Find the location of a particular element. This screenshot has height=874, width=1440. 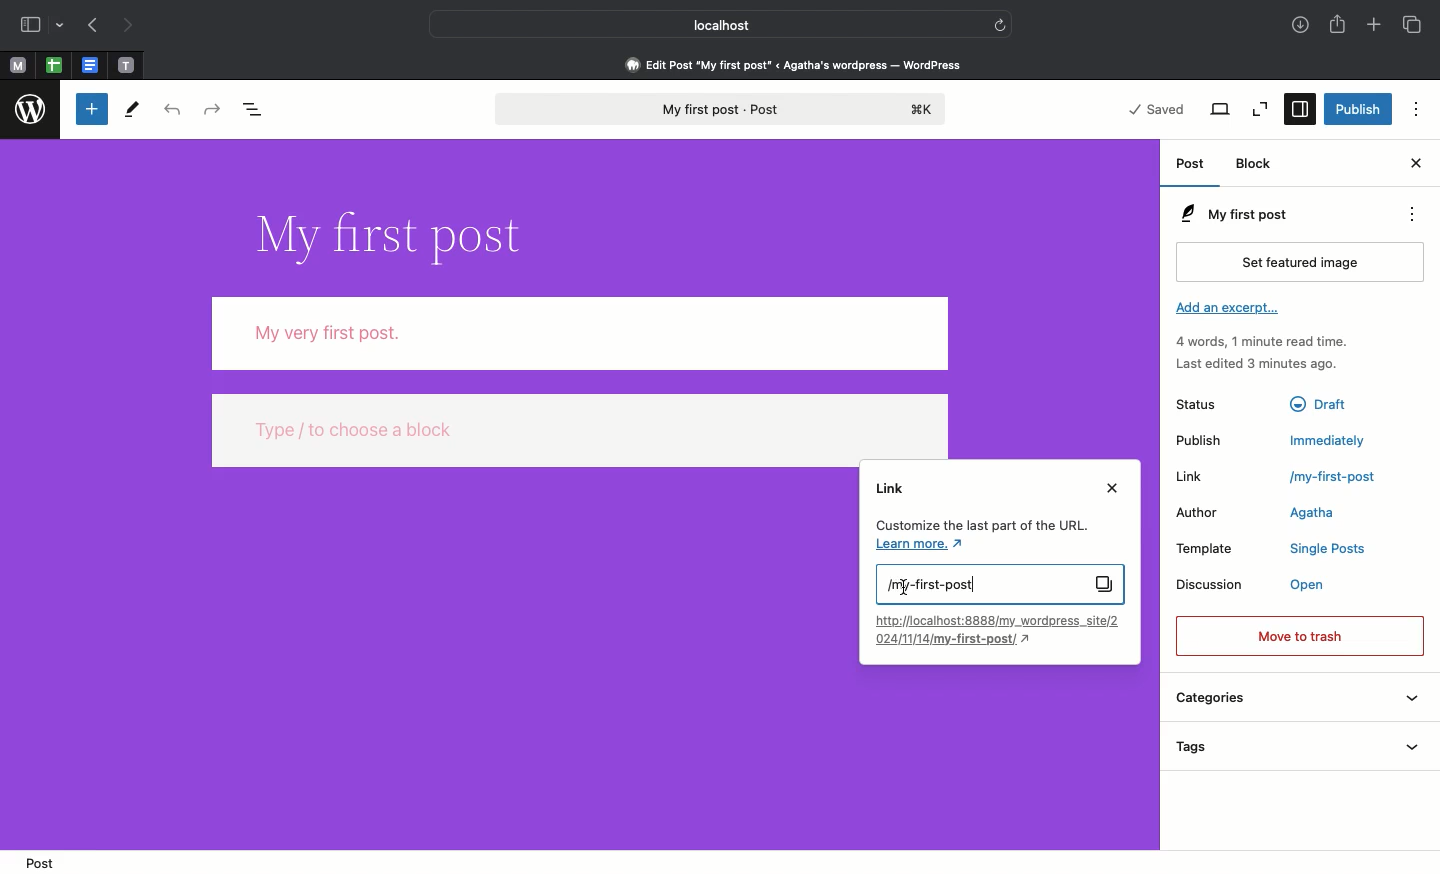

Edit post 'my first post' < agatha's wordpress - wordpress is located at coordinates (794, 64).